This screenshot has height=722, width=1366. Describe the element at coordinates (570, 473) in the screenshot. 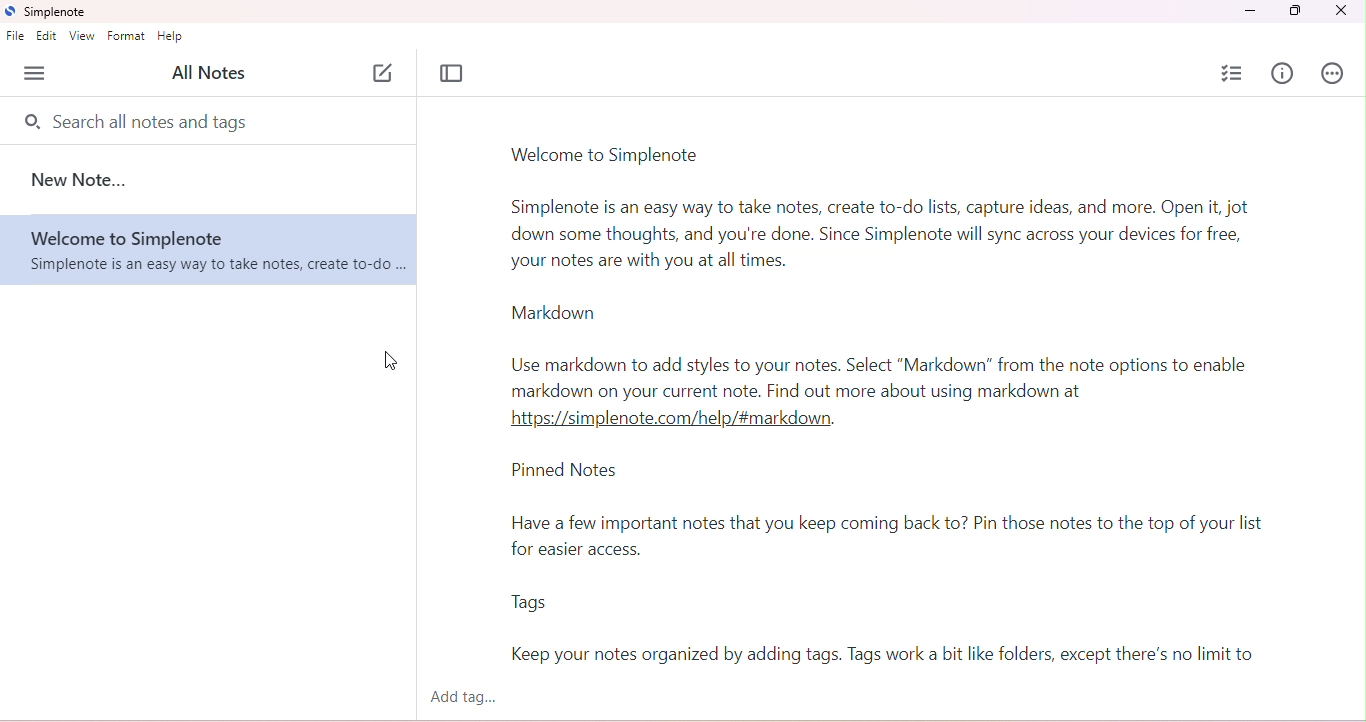

I see `pinned notes` at that location.